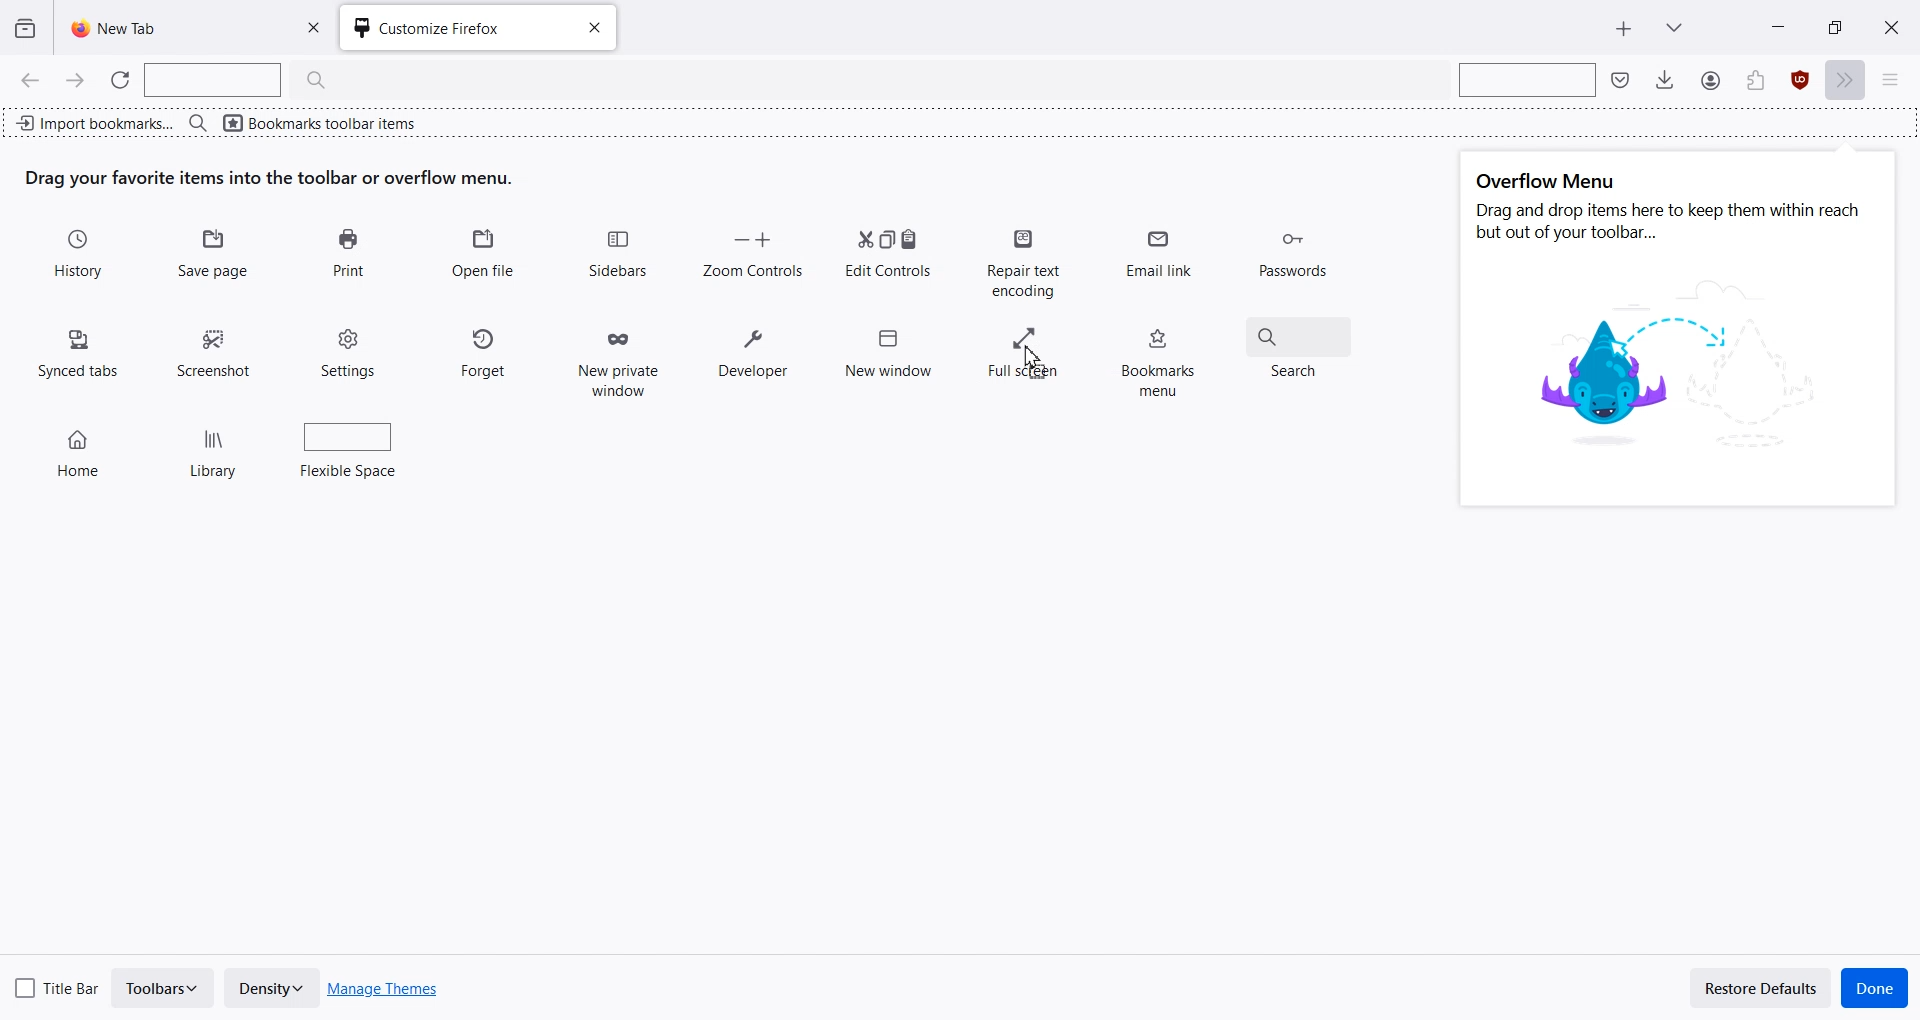  Describe the element at coordinates (1709, 80) in the screenshot. I see `Save to Pocket` at that location.